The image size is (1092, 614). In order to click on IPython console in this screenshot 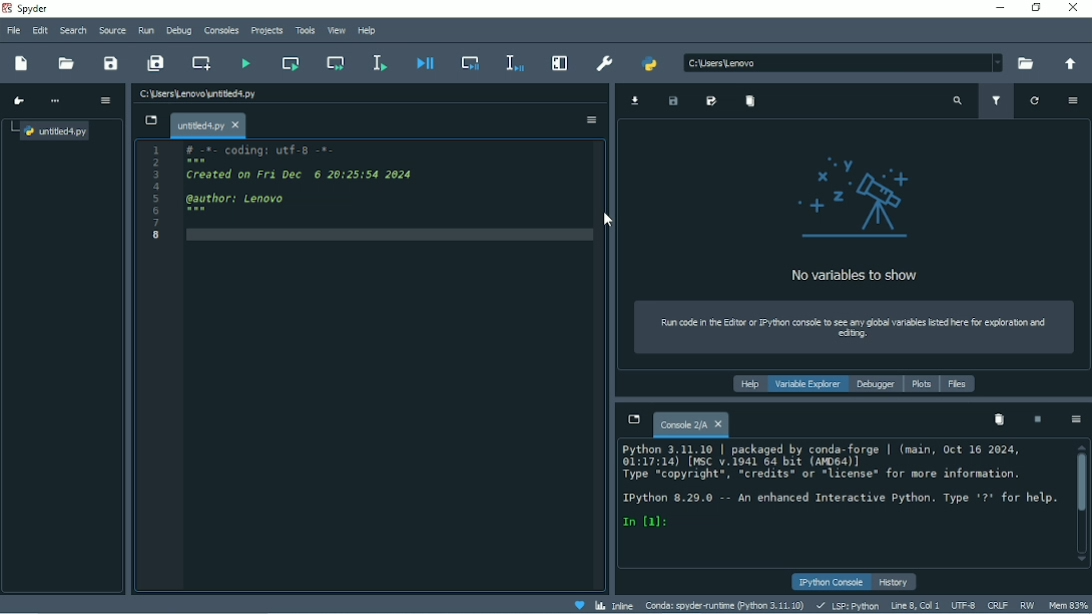, I will do `click(832, 582)`.